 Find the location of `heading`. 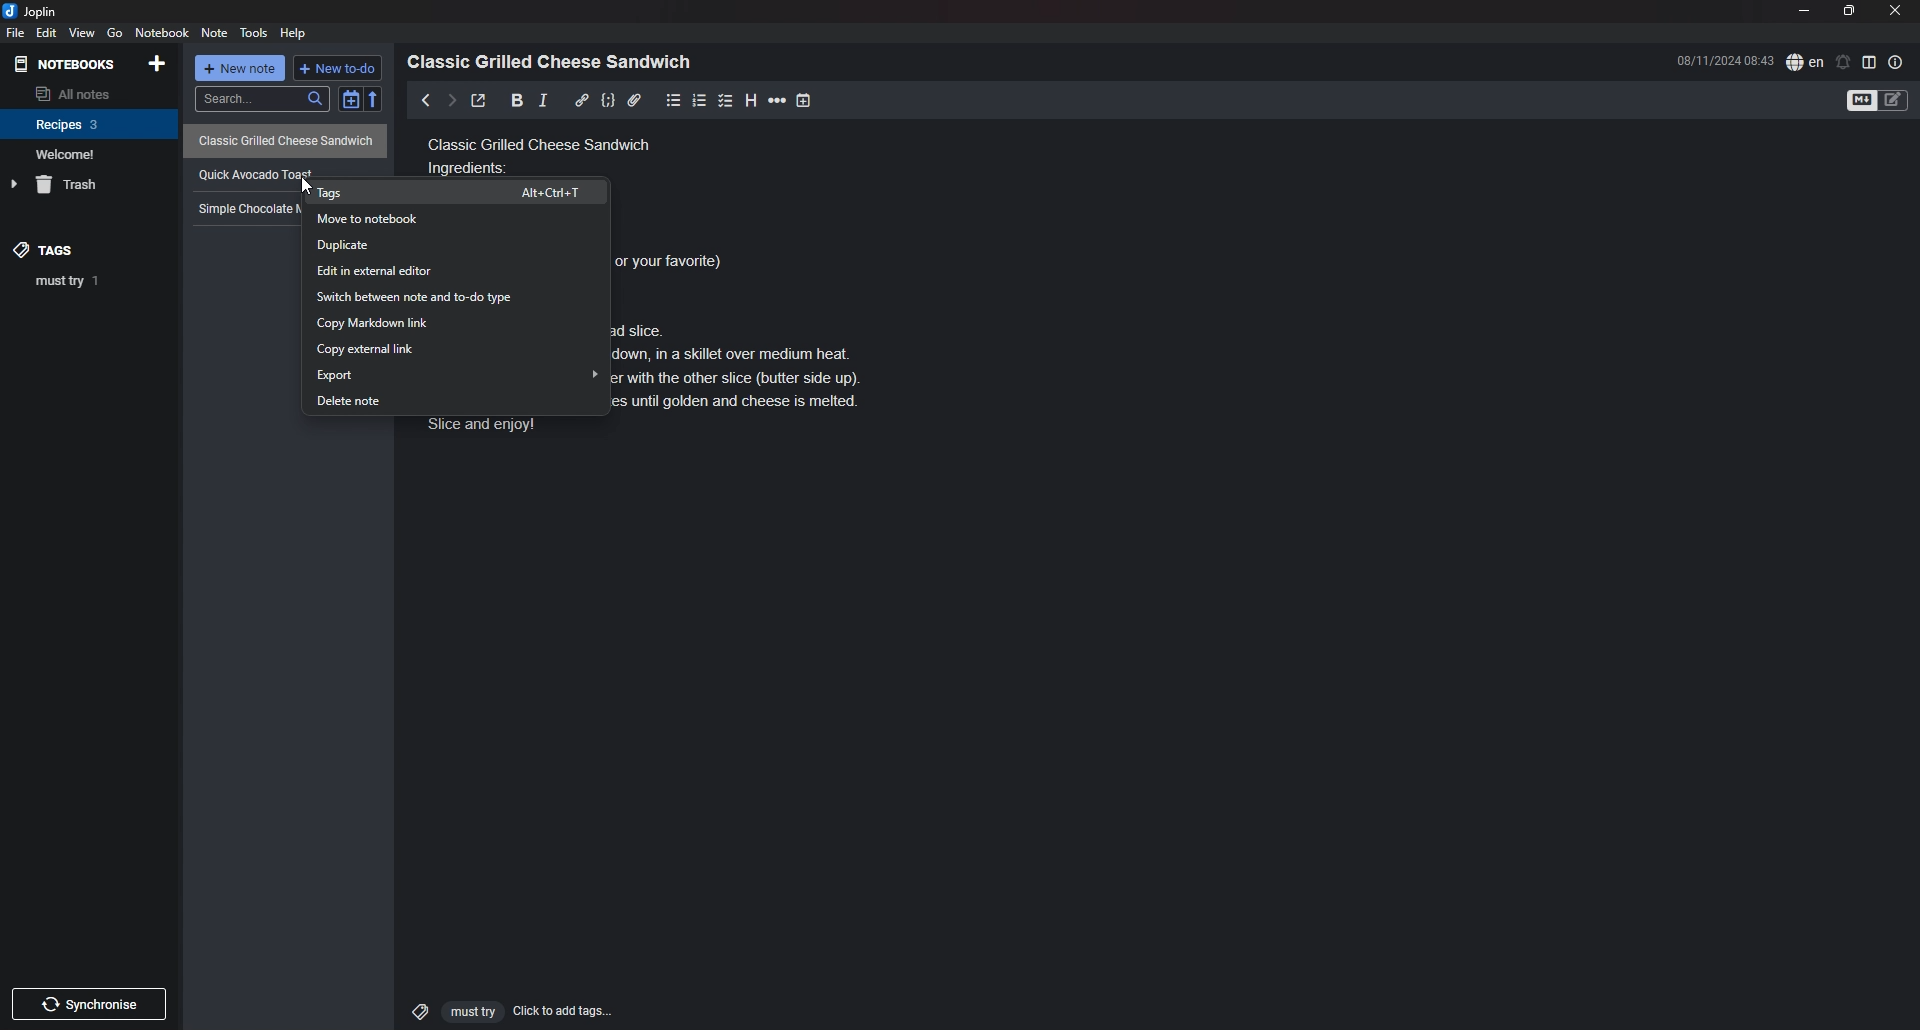

heading is located at coordinates (751, 100).